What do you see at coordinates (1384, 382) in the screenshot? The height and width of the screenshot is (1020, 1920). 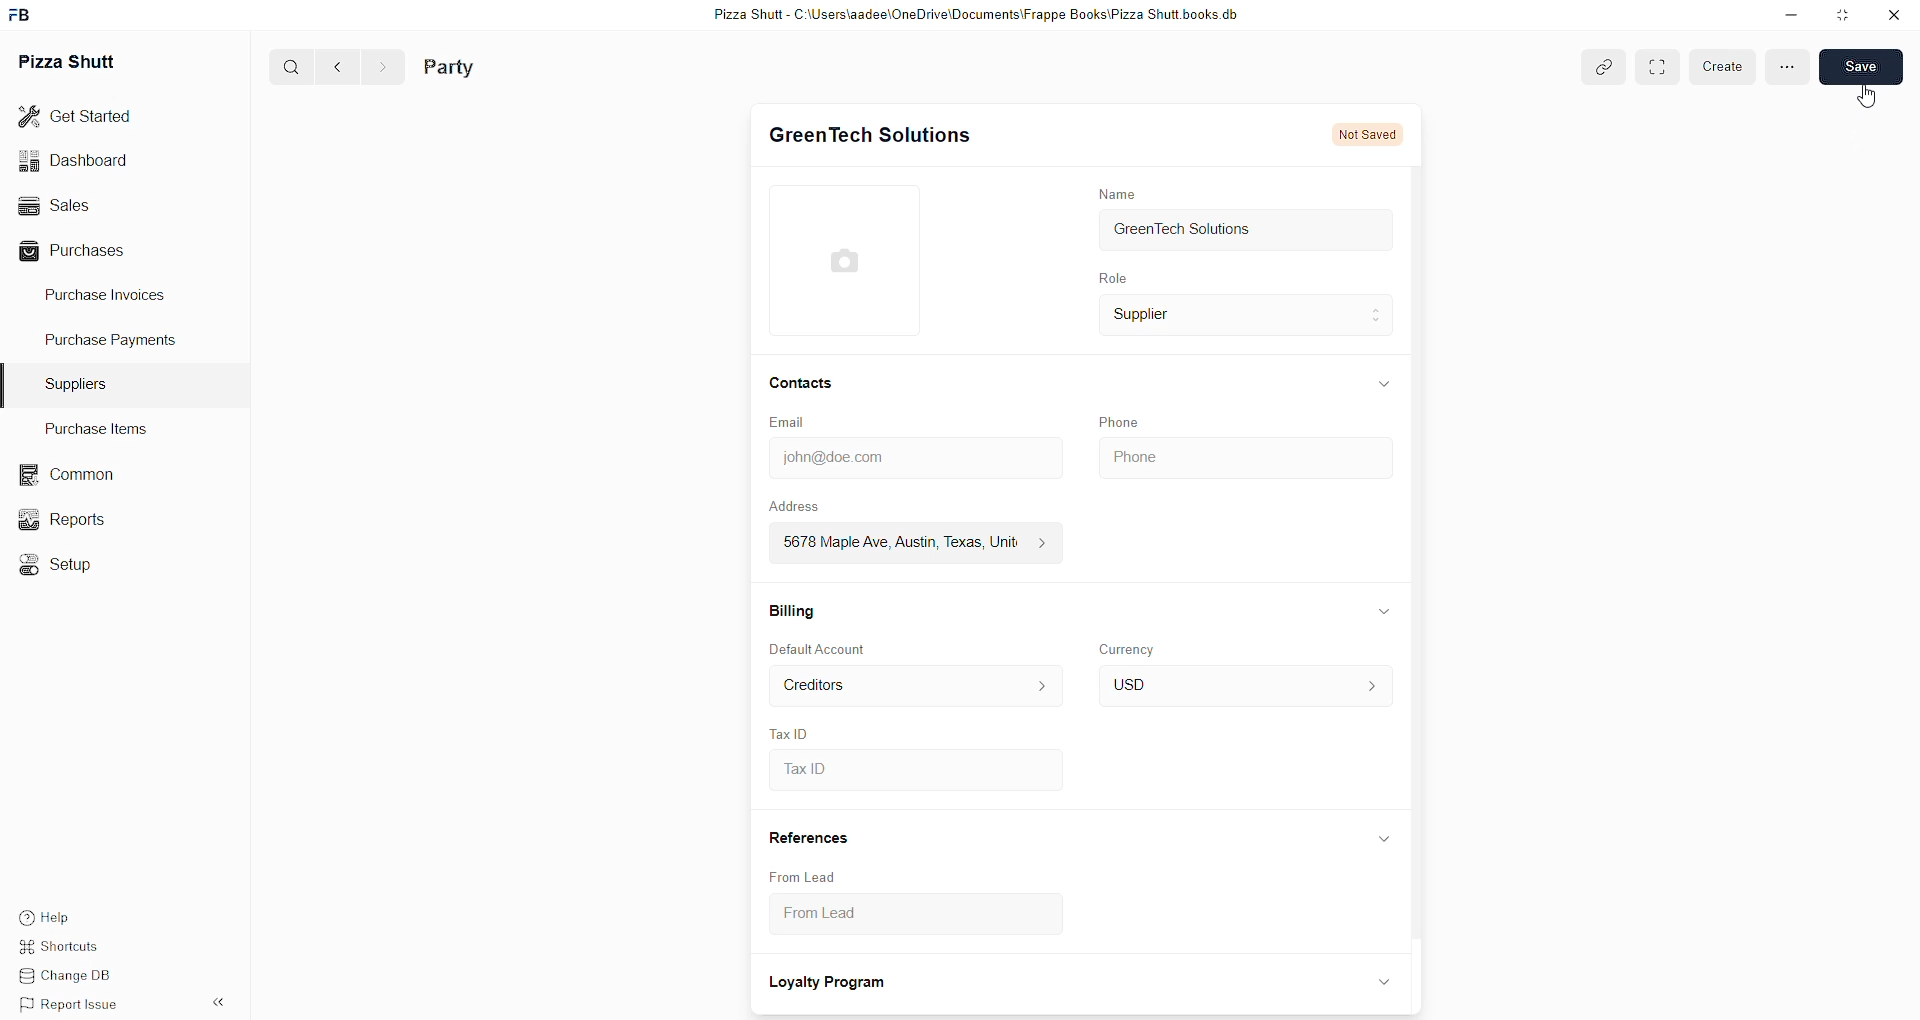 I see `hide` at bounding box center [1384, 382].